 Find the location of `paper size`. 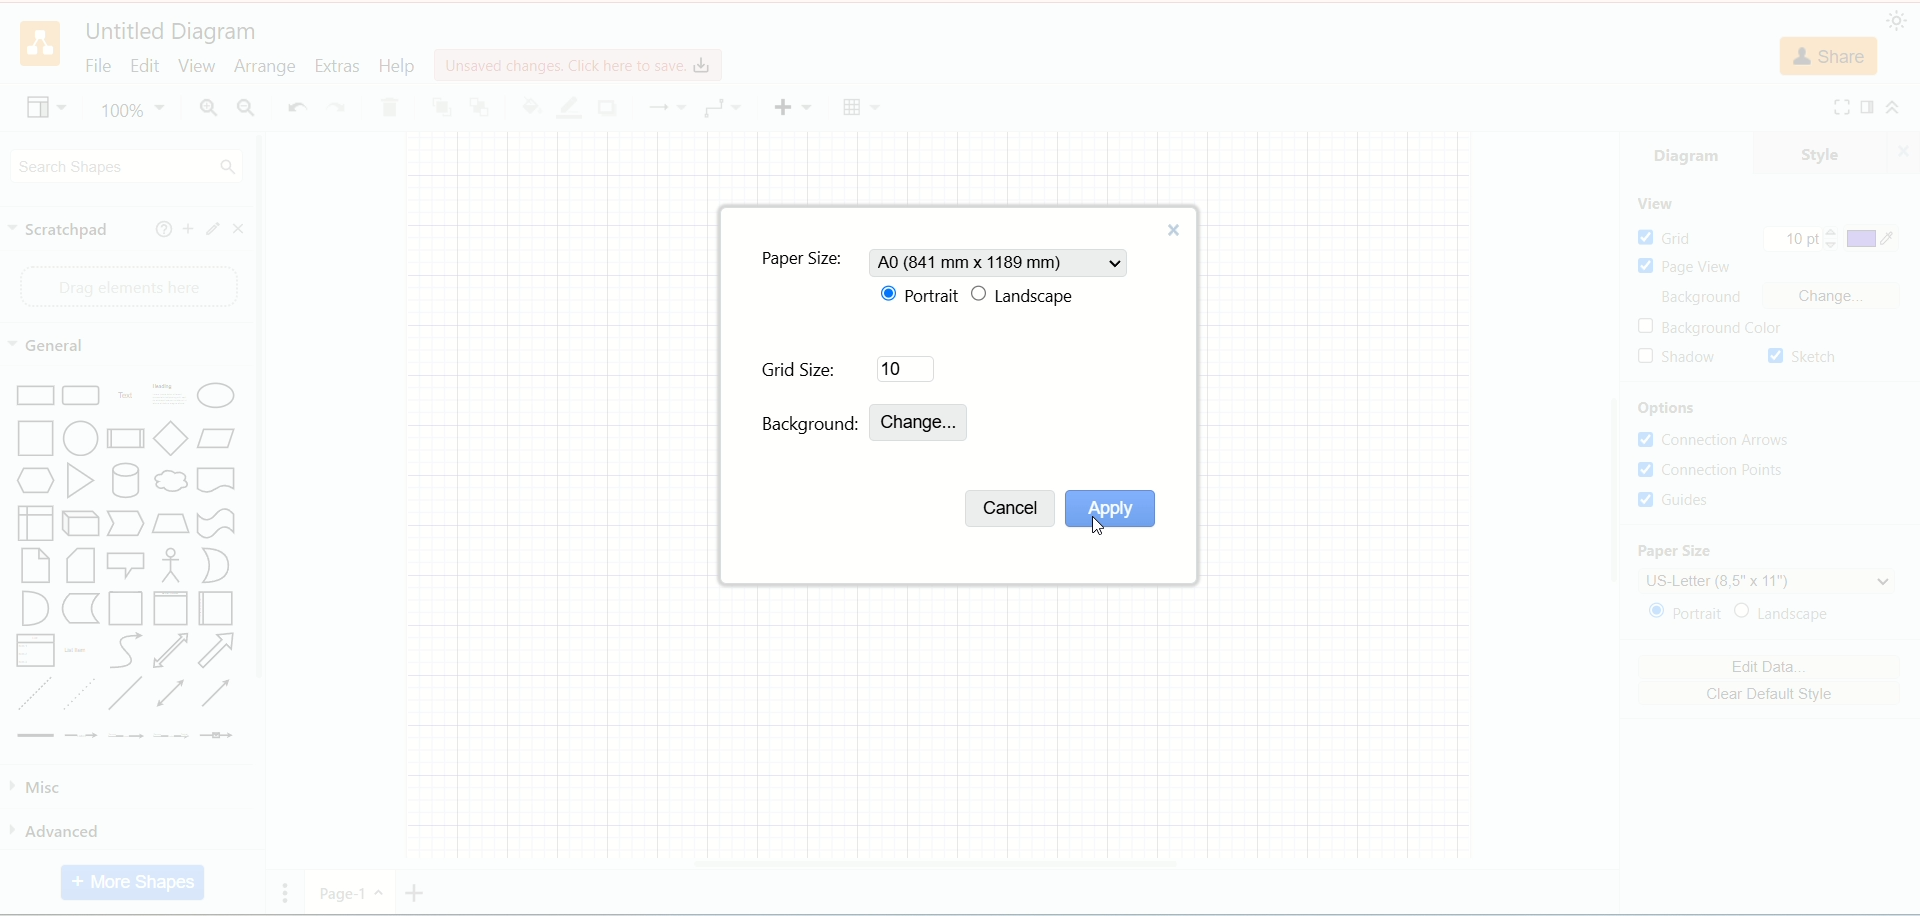

paper size is located at coordinates (803, 263).